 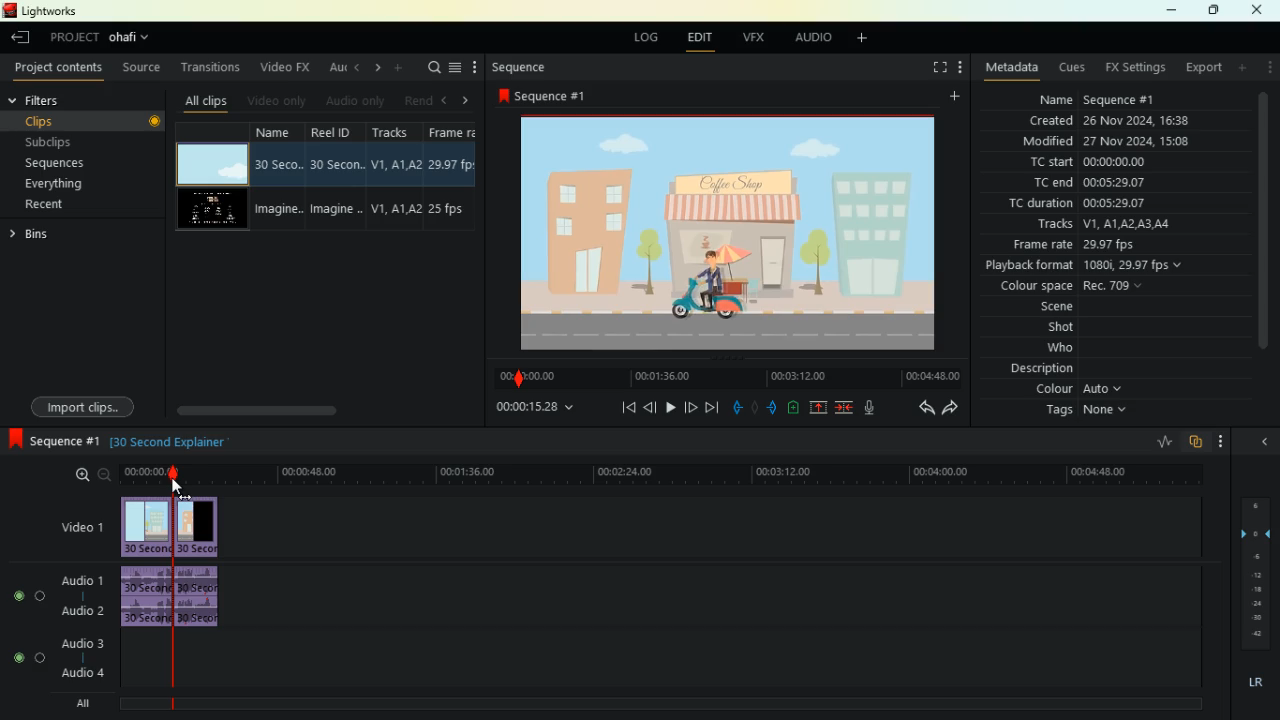 I want to click on pull, so click(x=736, y=409).